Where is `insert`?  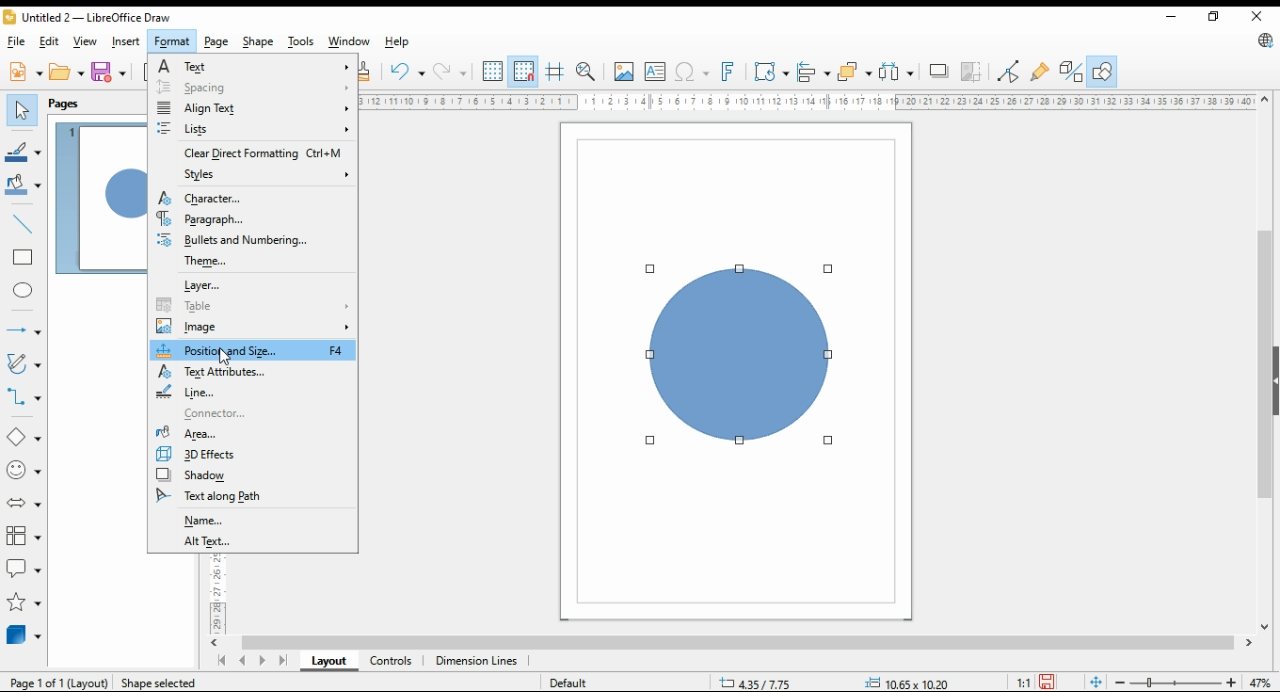 insert is located at coordinates (126, 41).